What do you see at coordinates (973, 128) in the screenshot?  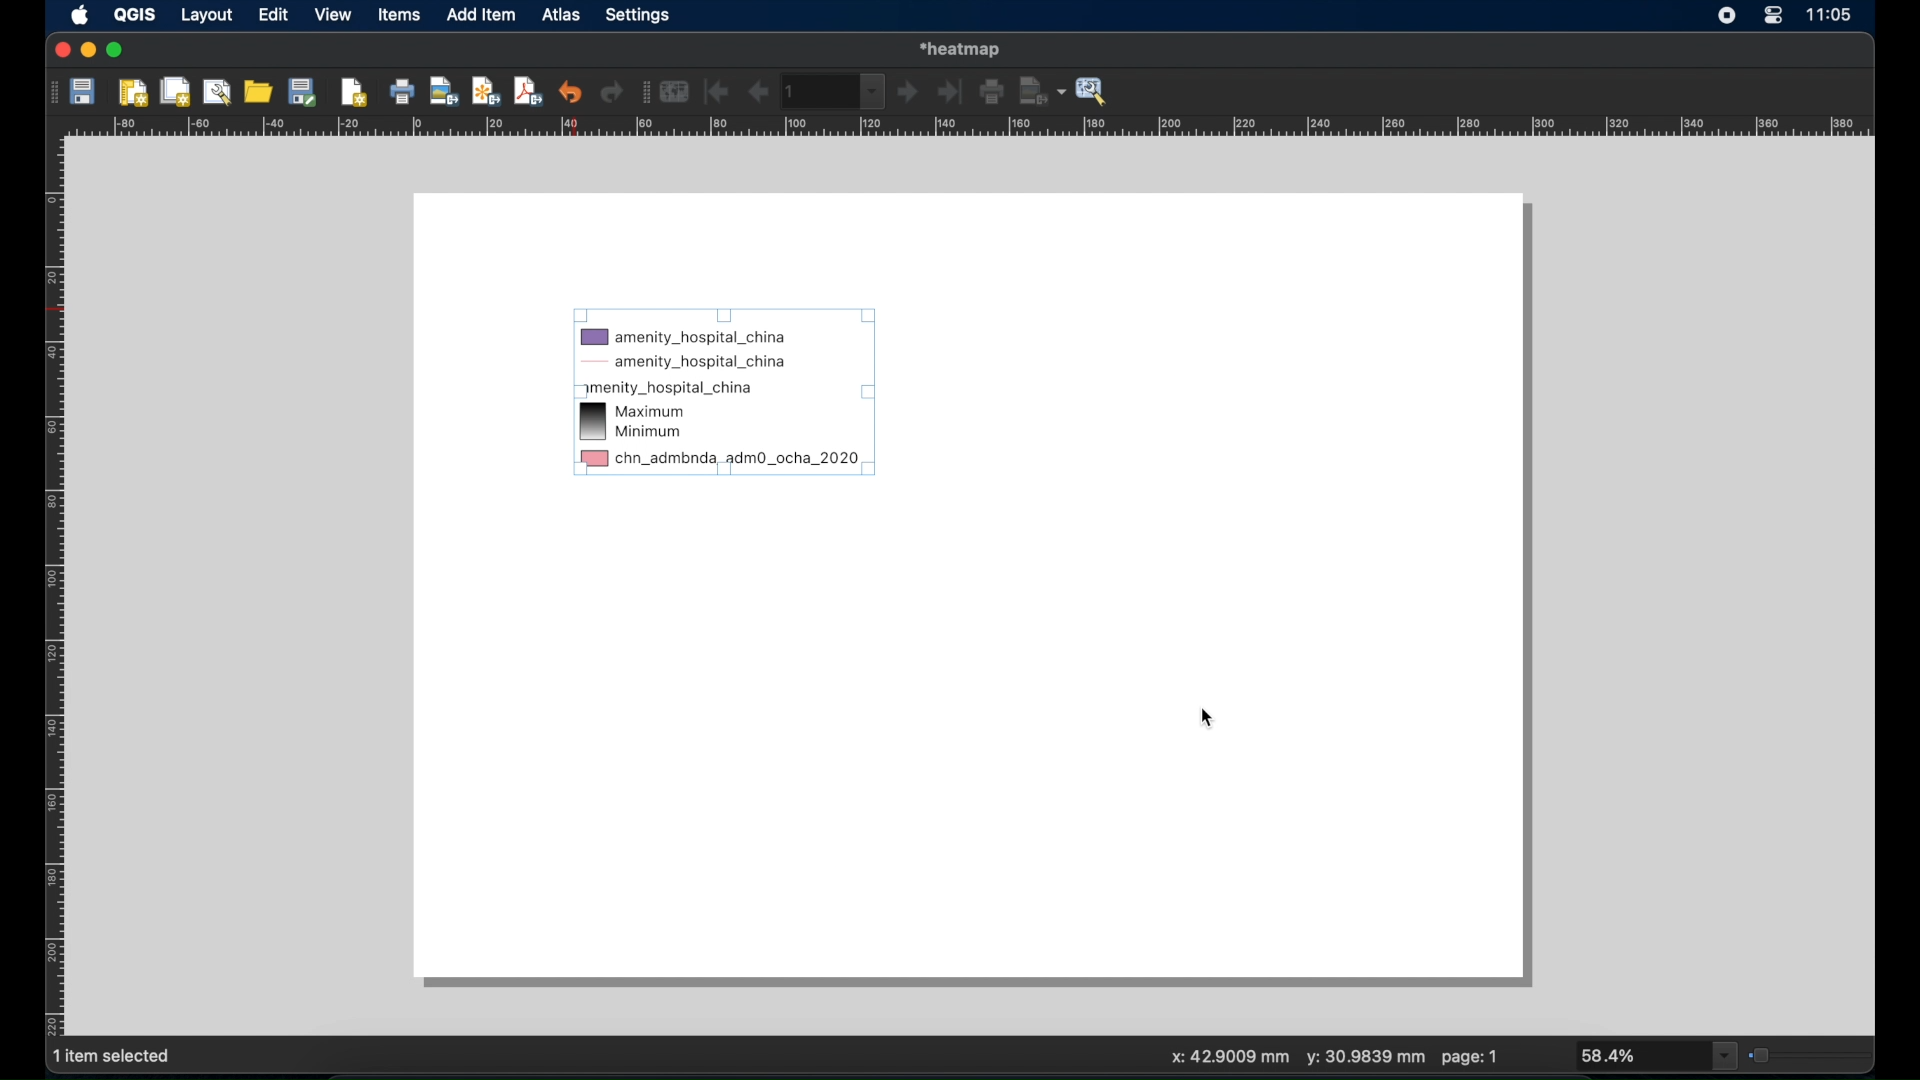 I see `margin` at bounding box center [973, 128].